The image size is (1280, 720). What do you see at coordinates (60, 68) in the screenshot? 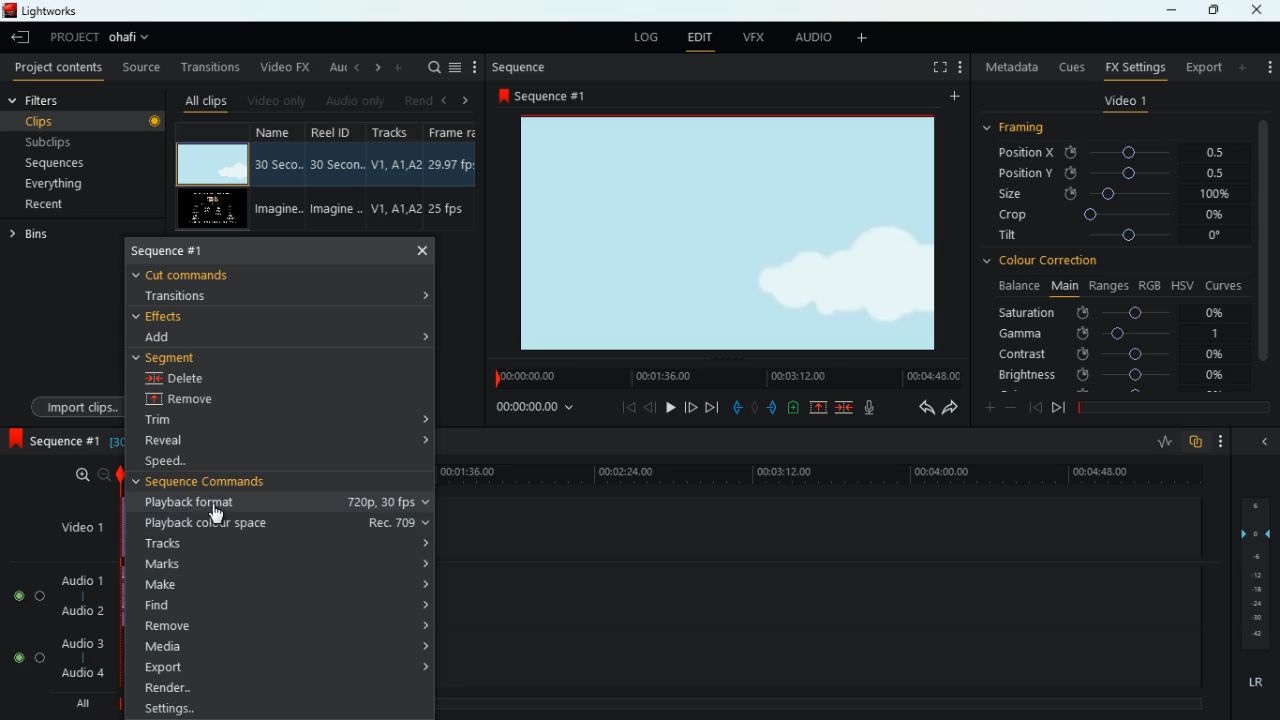
I see `project contents` at bounding box center [60, 68].